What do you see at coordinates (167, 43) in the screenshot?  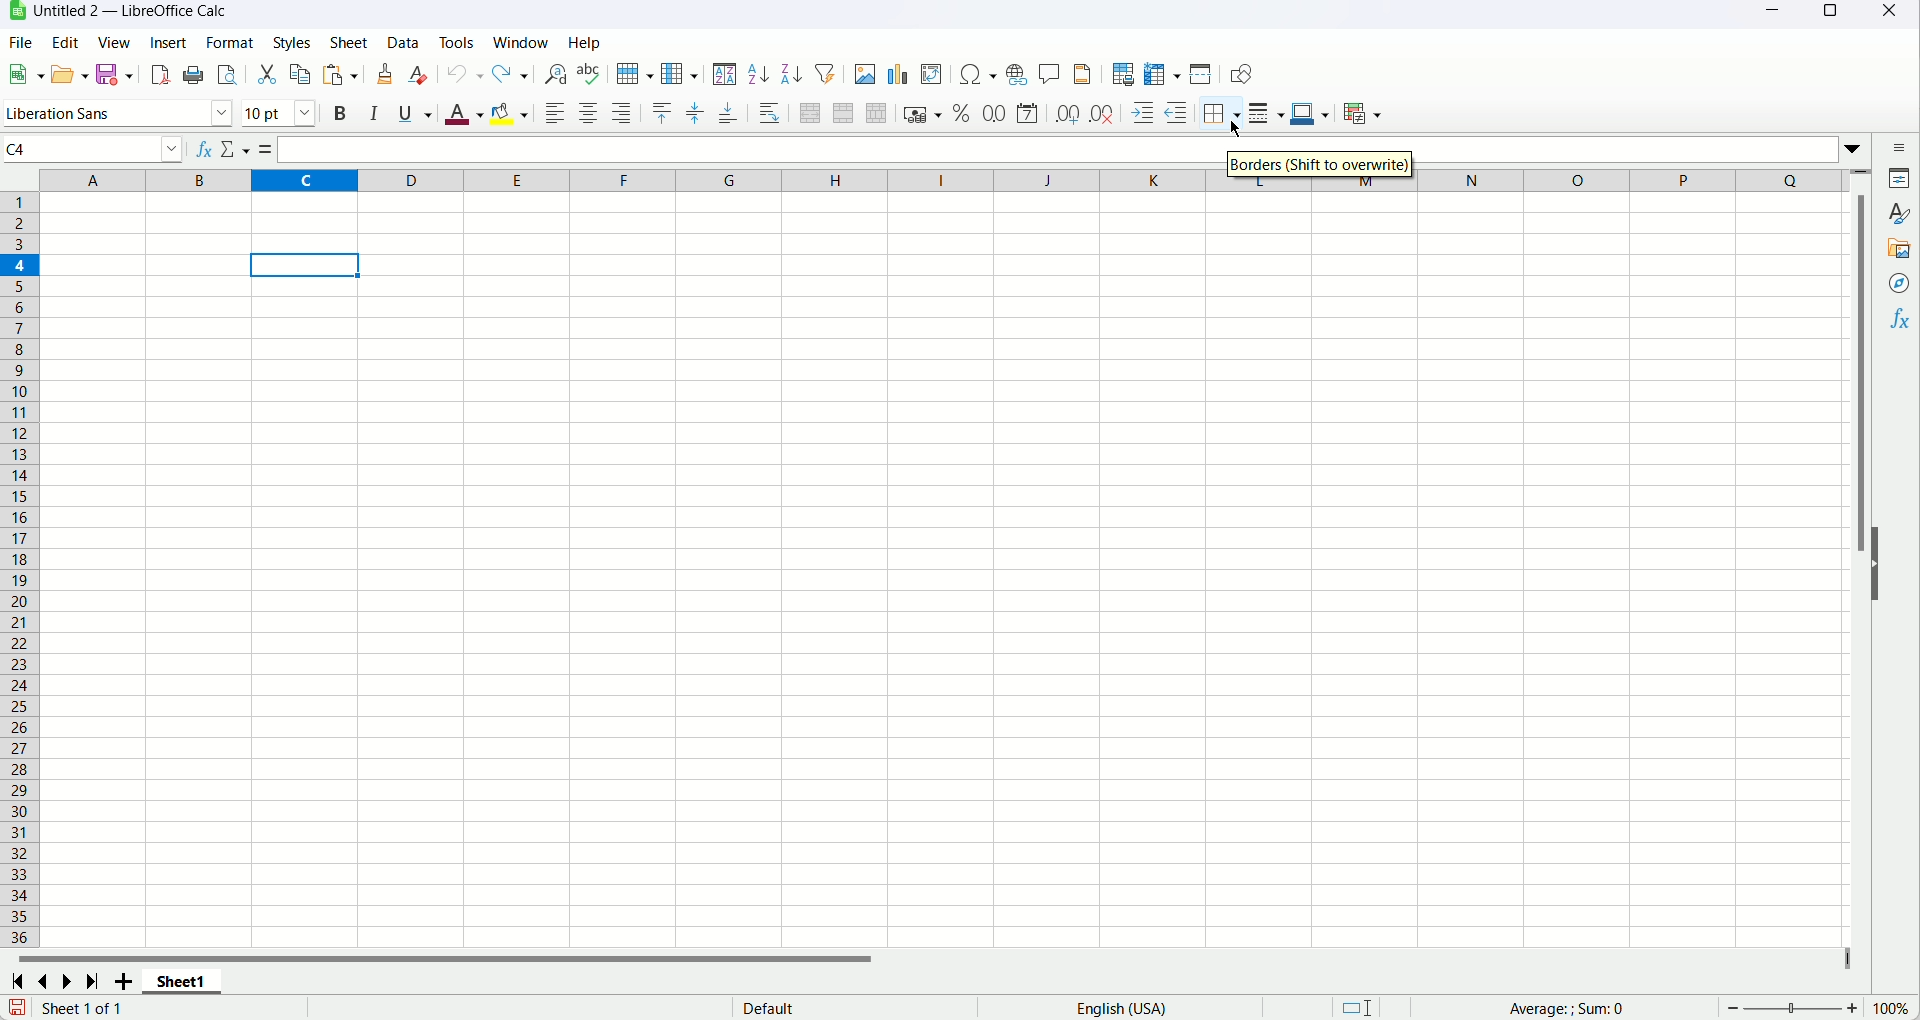 I see `Insert` at bounding box center [167, 43].